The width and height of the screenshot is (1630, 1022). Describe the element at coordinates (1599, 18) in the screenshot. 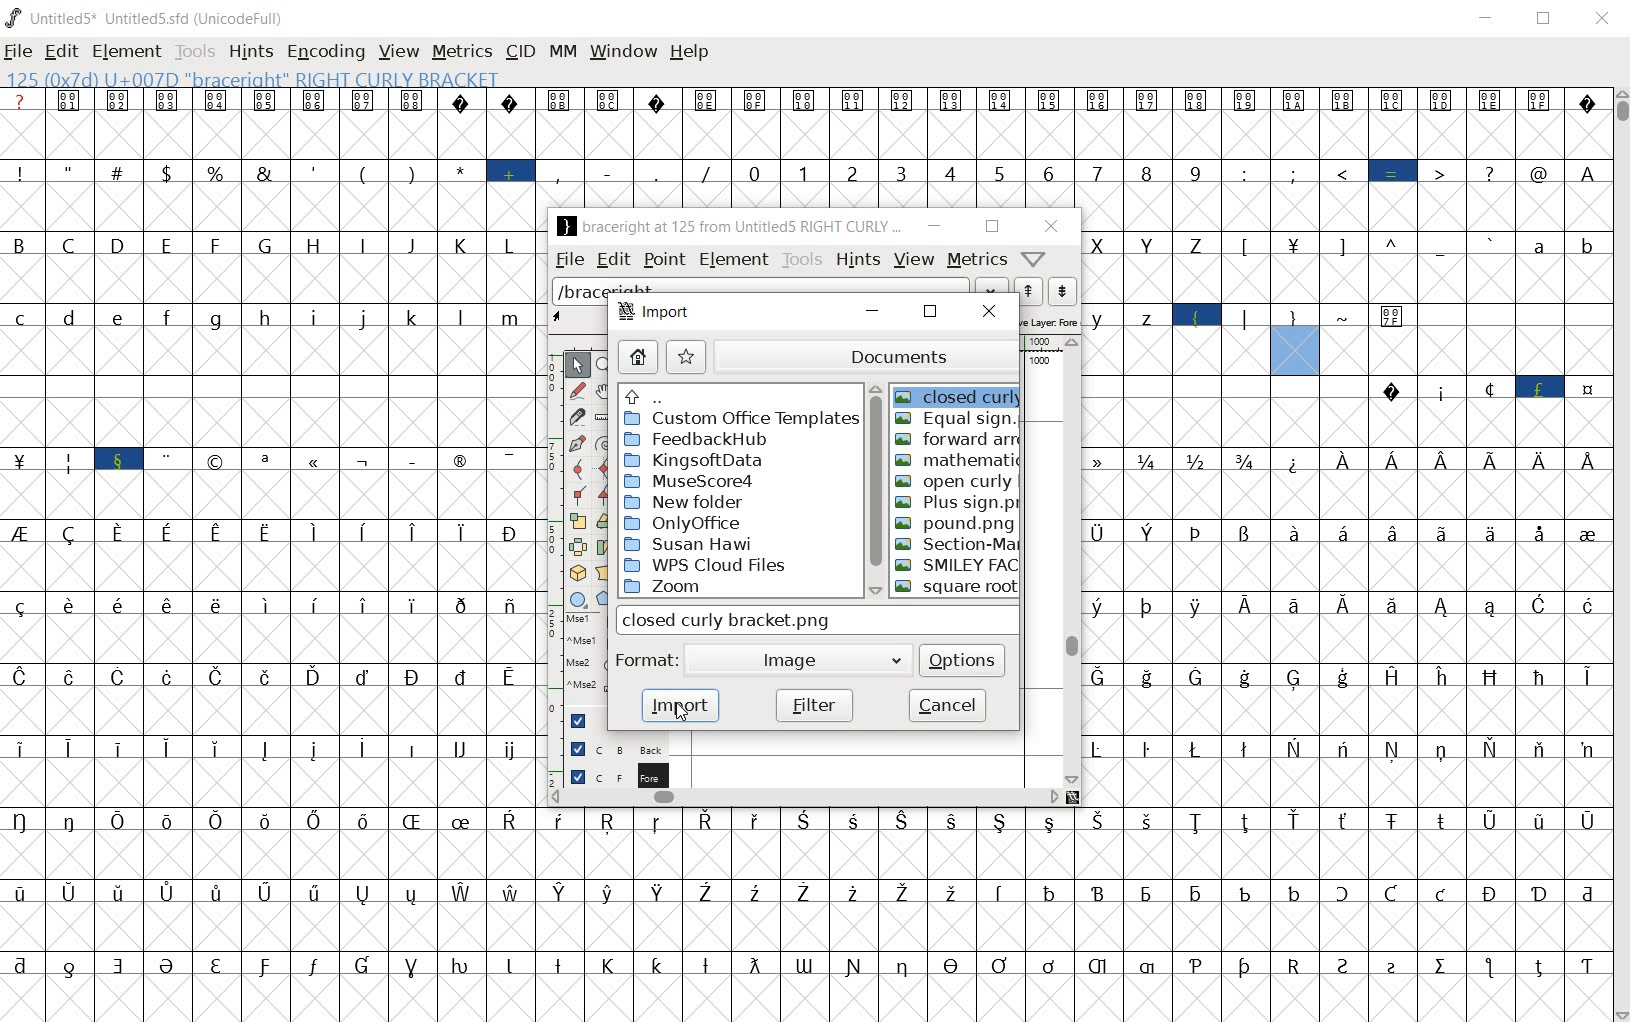

I see `CLOSE` at that location.